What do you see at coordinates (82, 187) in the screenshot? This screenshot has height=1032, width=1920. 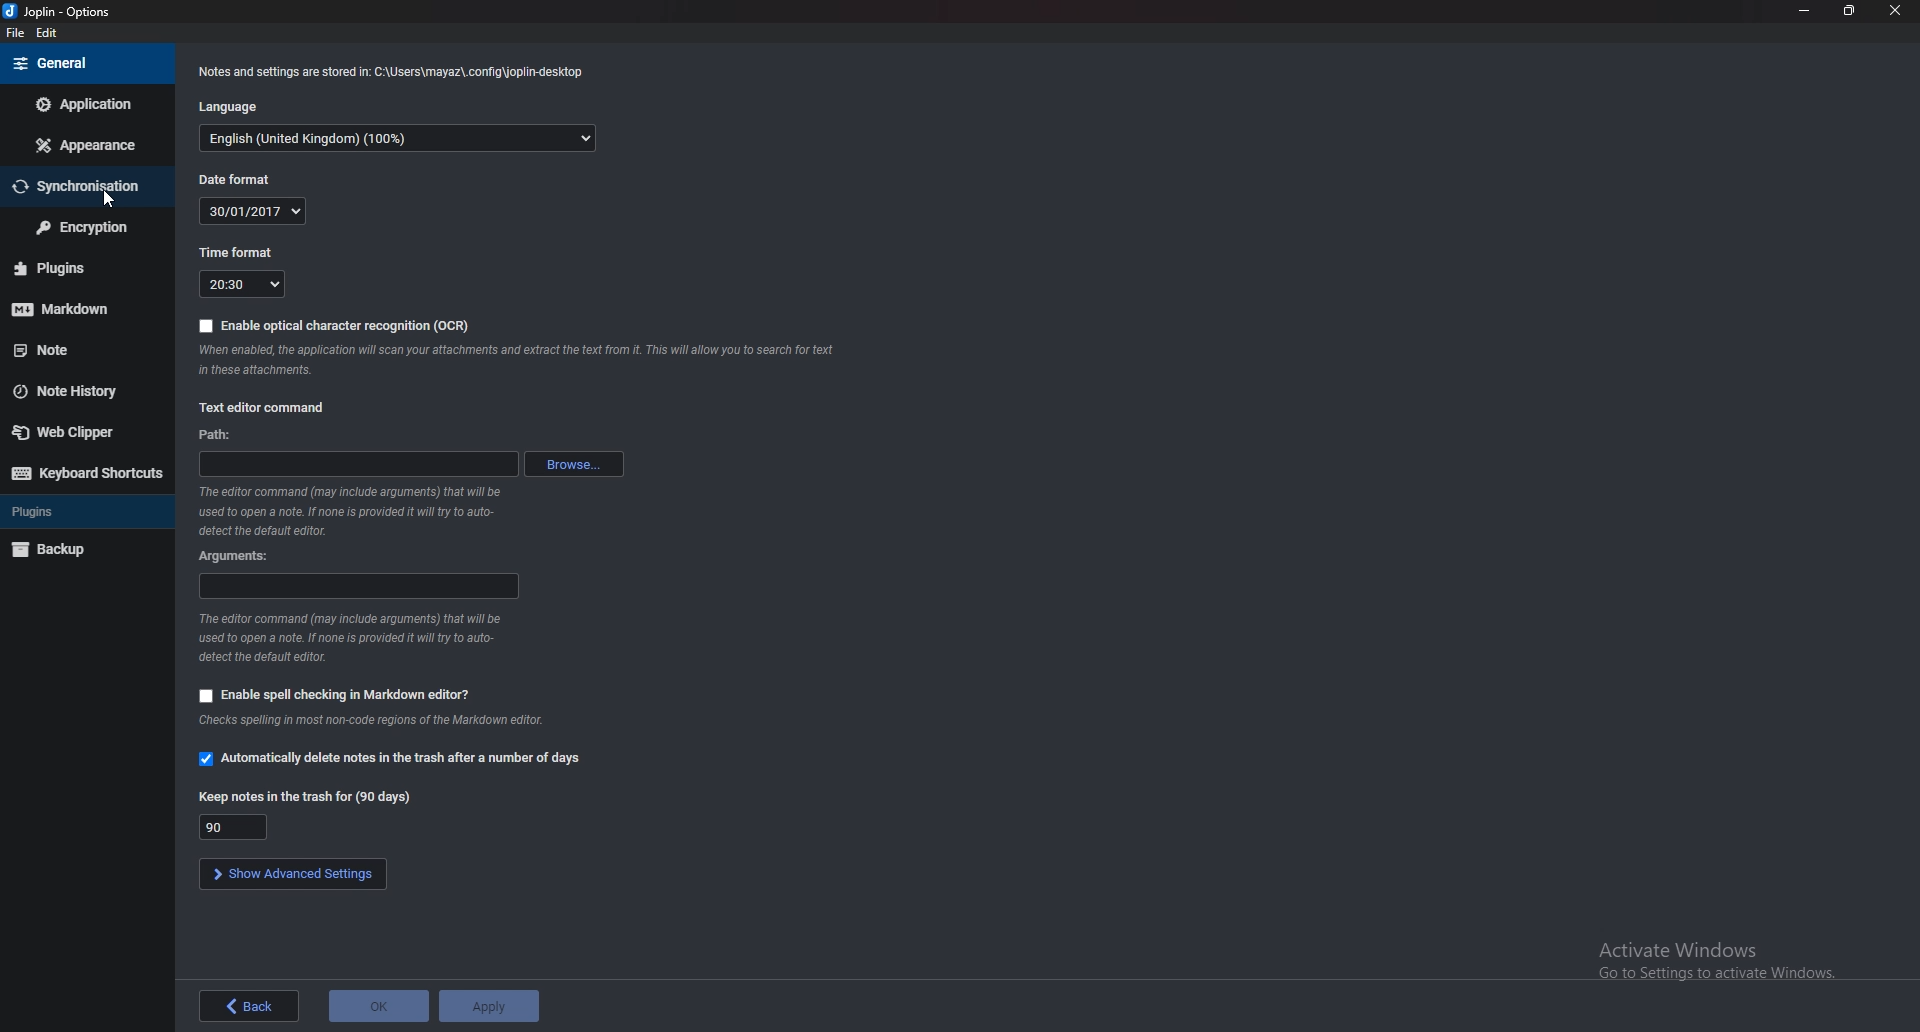 I see `synchronisation` at bounding box center [82, 187].